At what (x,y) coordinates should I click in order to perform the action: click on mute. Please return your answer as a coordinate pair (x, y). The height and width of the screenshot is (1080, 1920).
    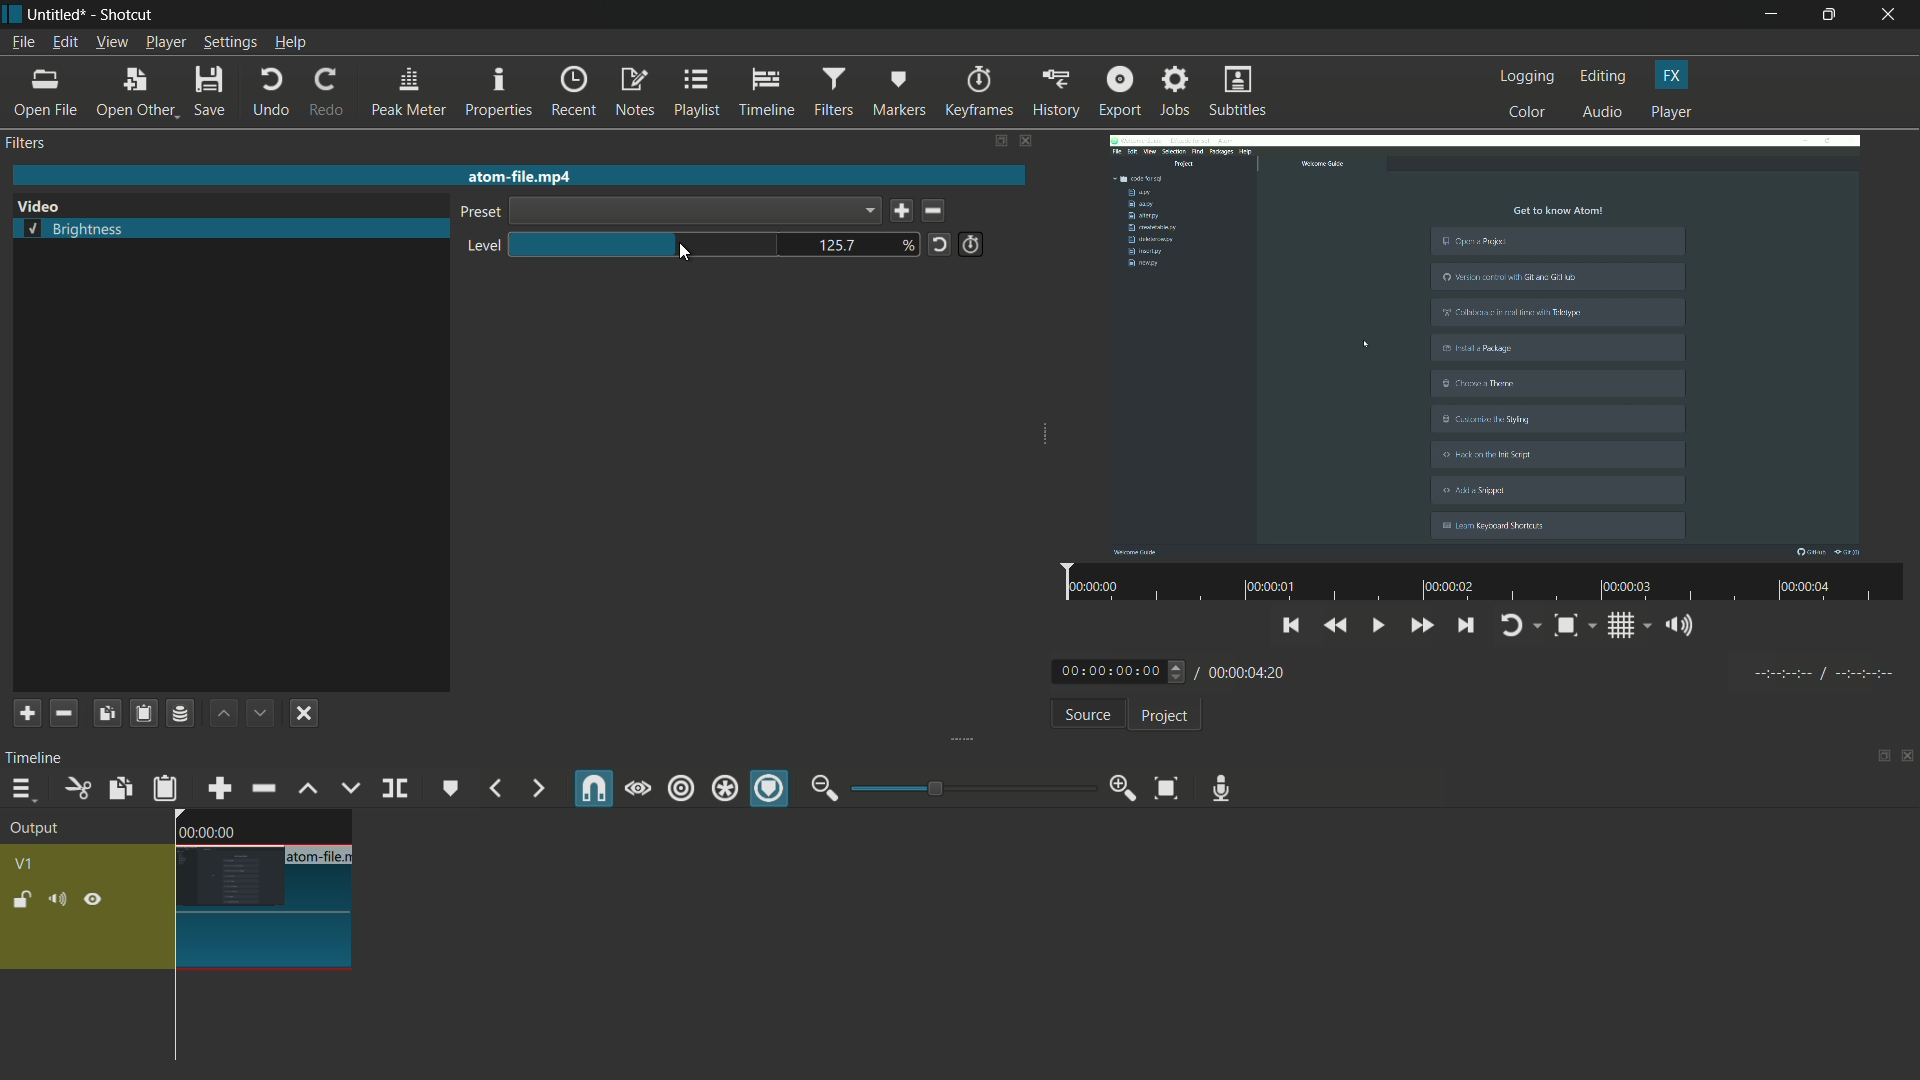
    Looking at the image, I should click on (61, 900).